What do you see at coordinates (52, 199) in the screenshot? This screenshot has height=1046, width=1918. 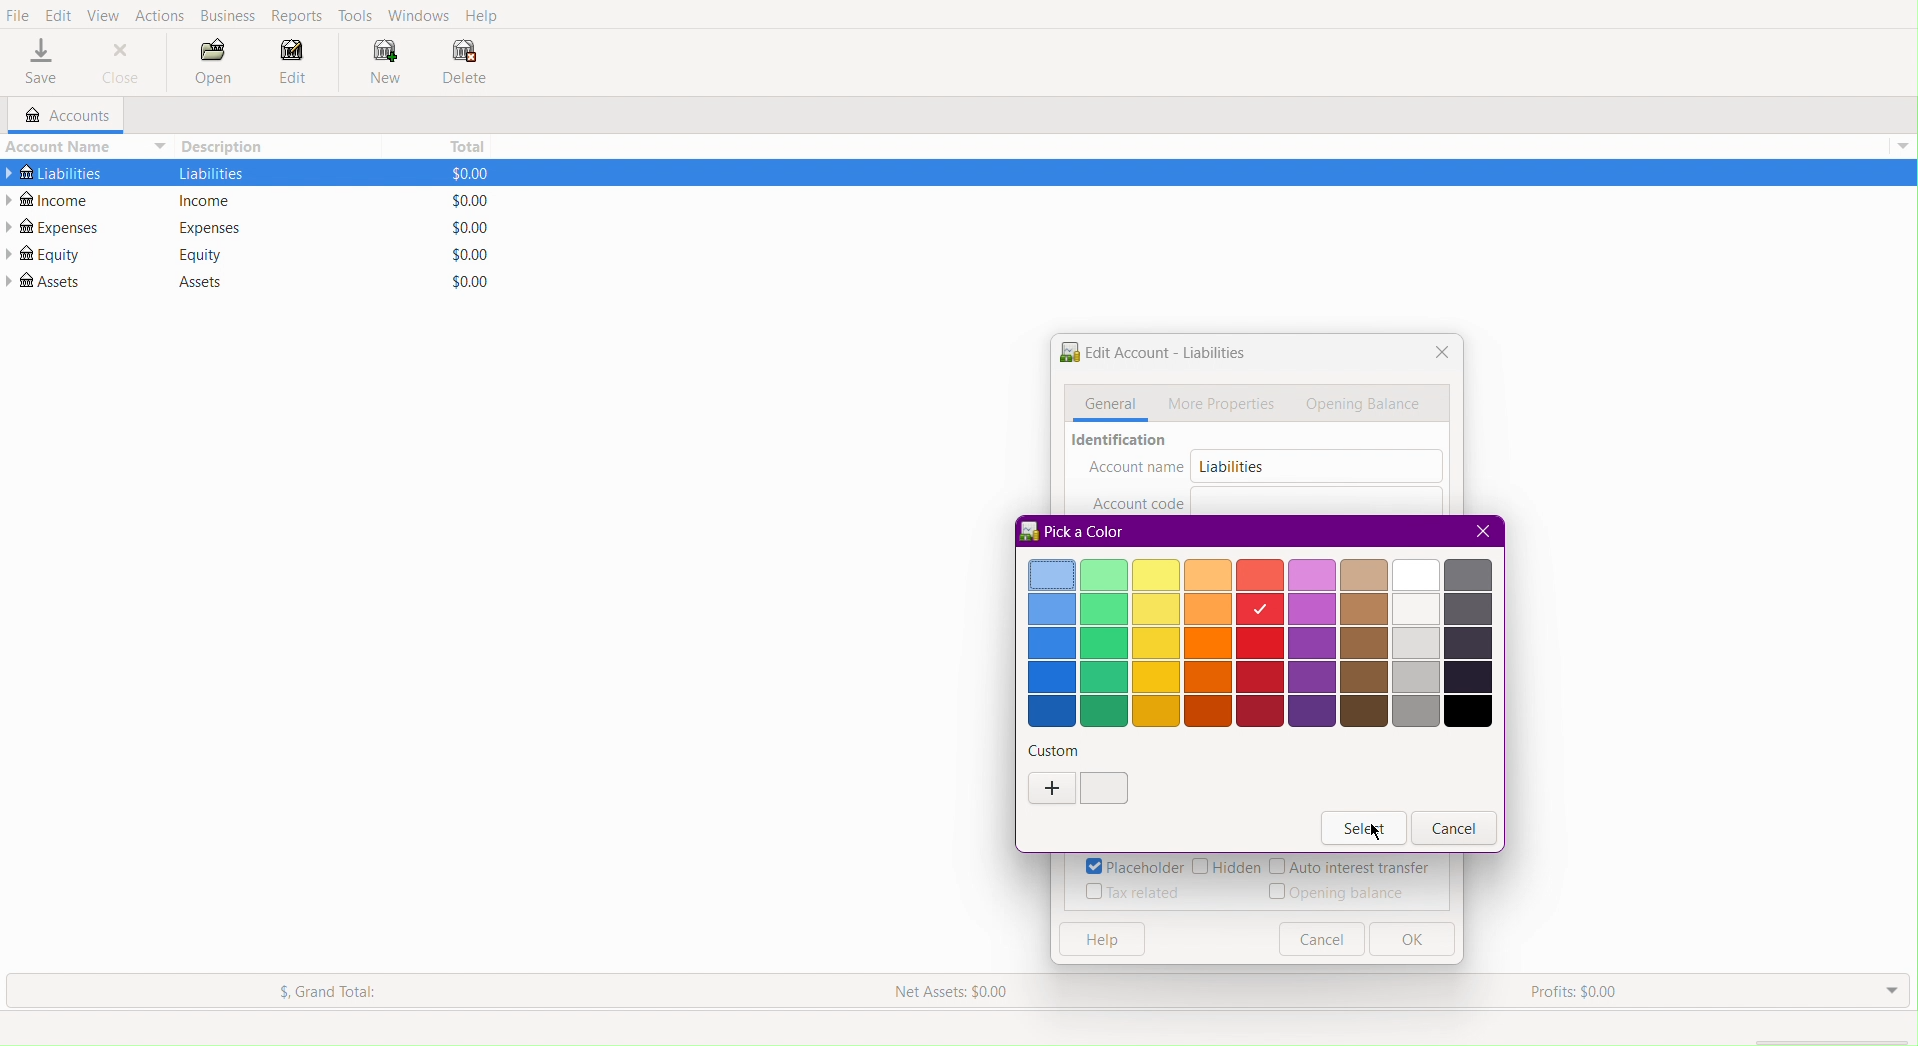 I see `Income` at bounding box center [52, 199].